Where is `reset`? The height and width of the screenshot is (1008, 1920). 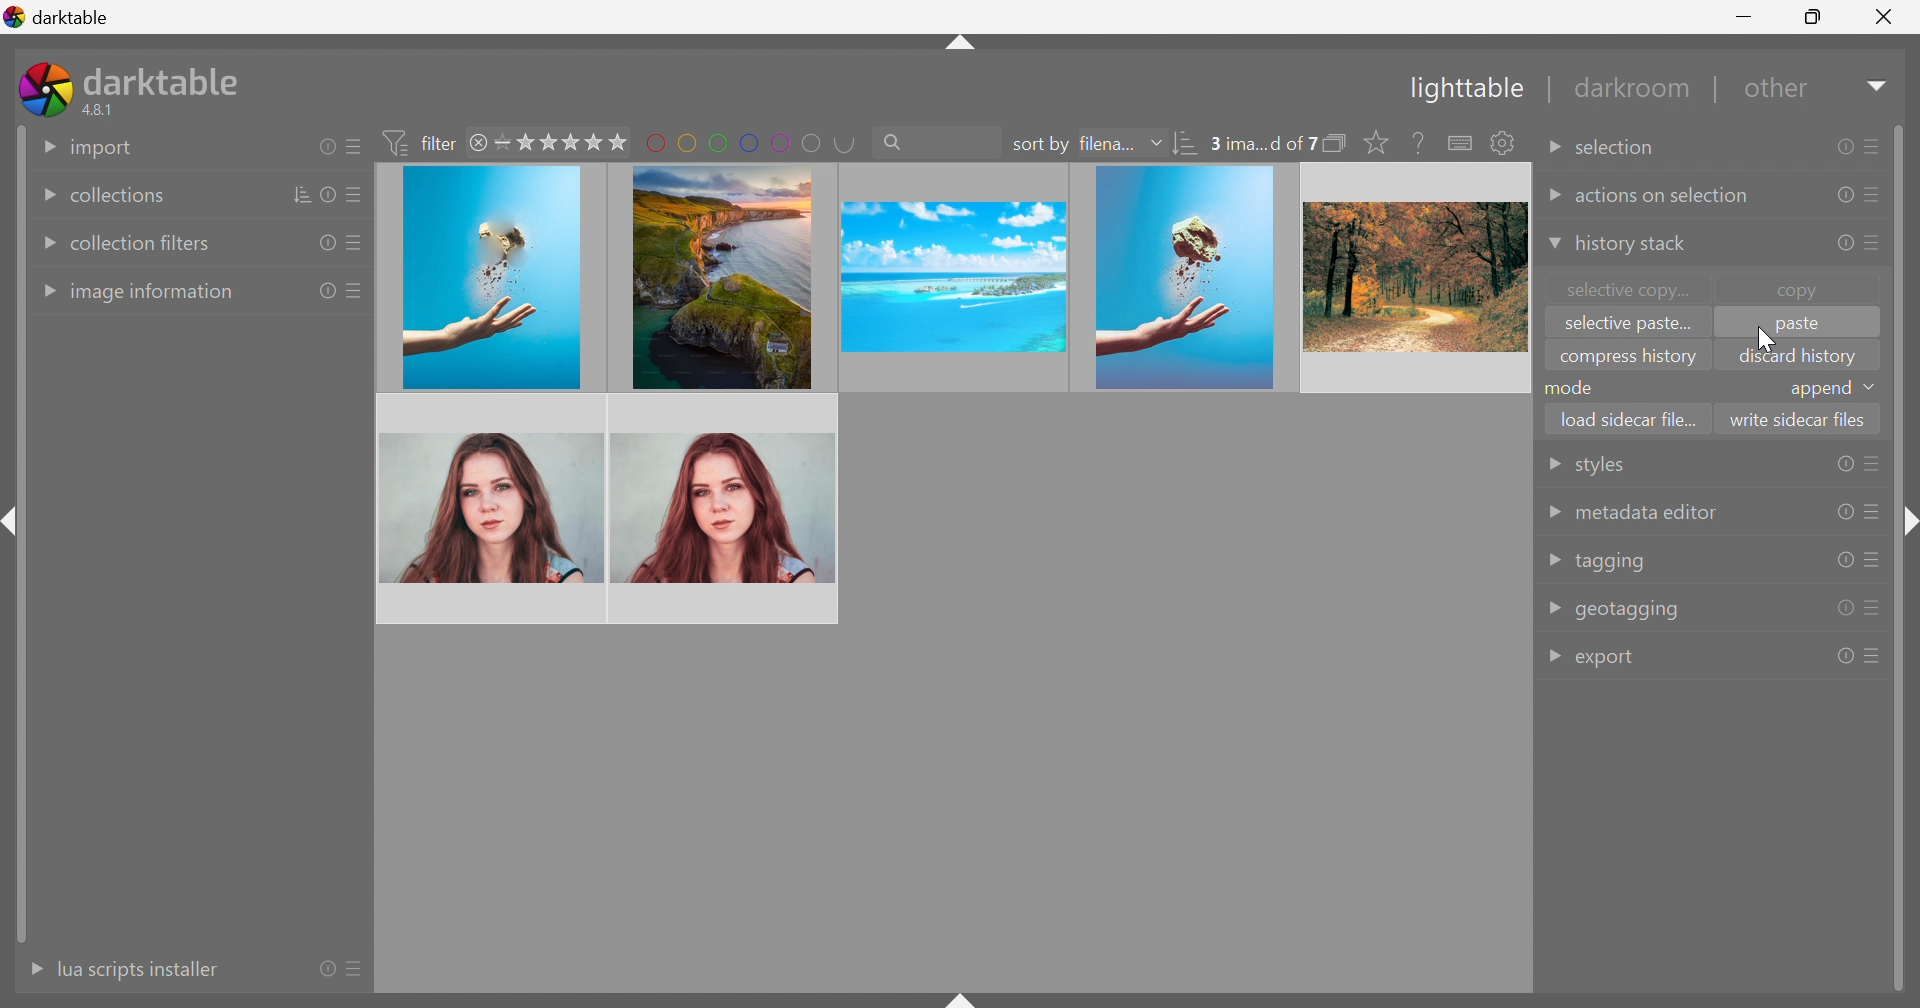 reset is located at coordinates (1841, 246).